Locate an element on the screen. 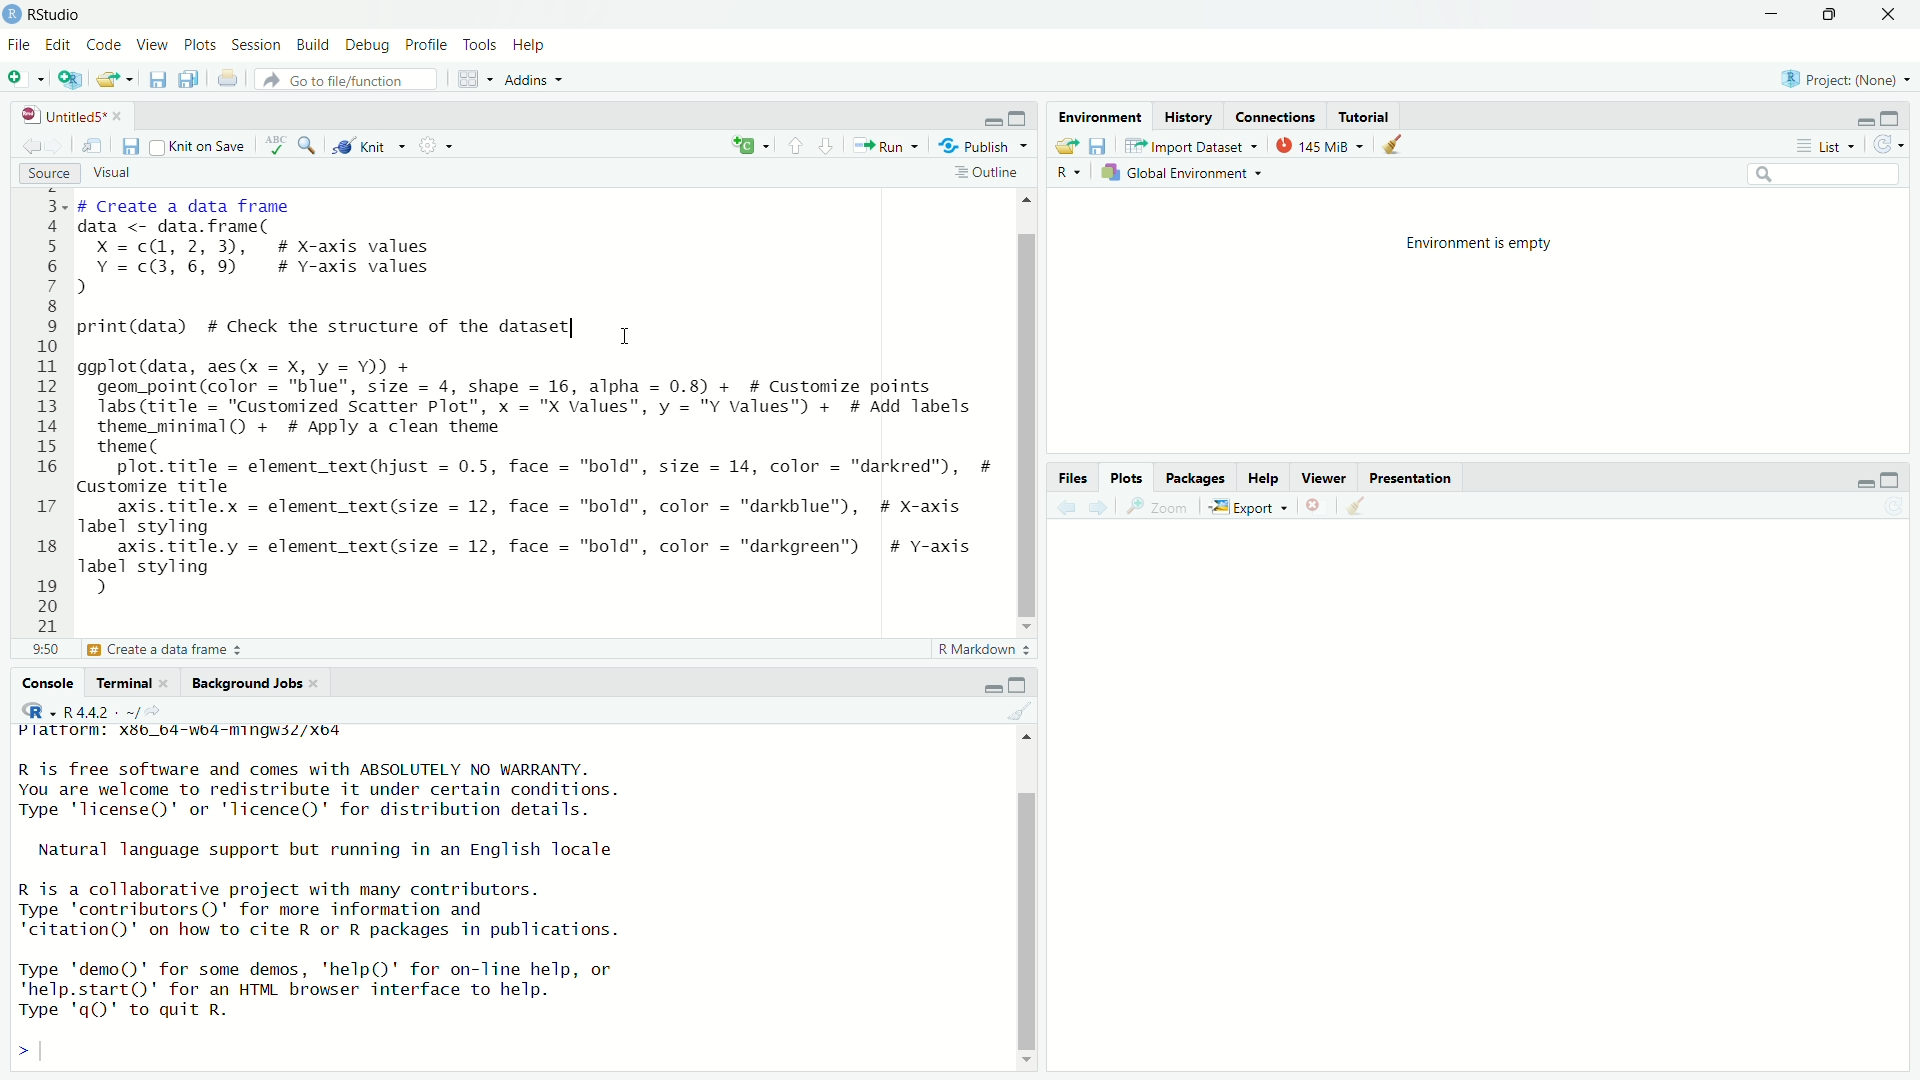  Untitled is located at coordinates (68, 117).